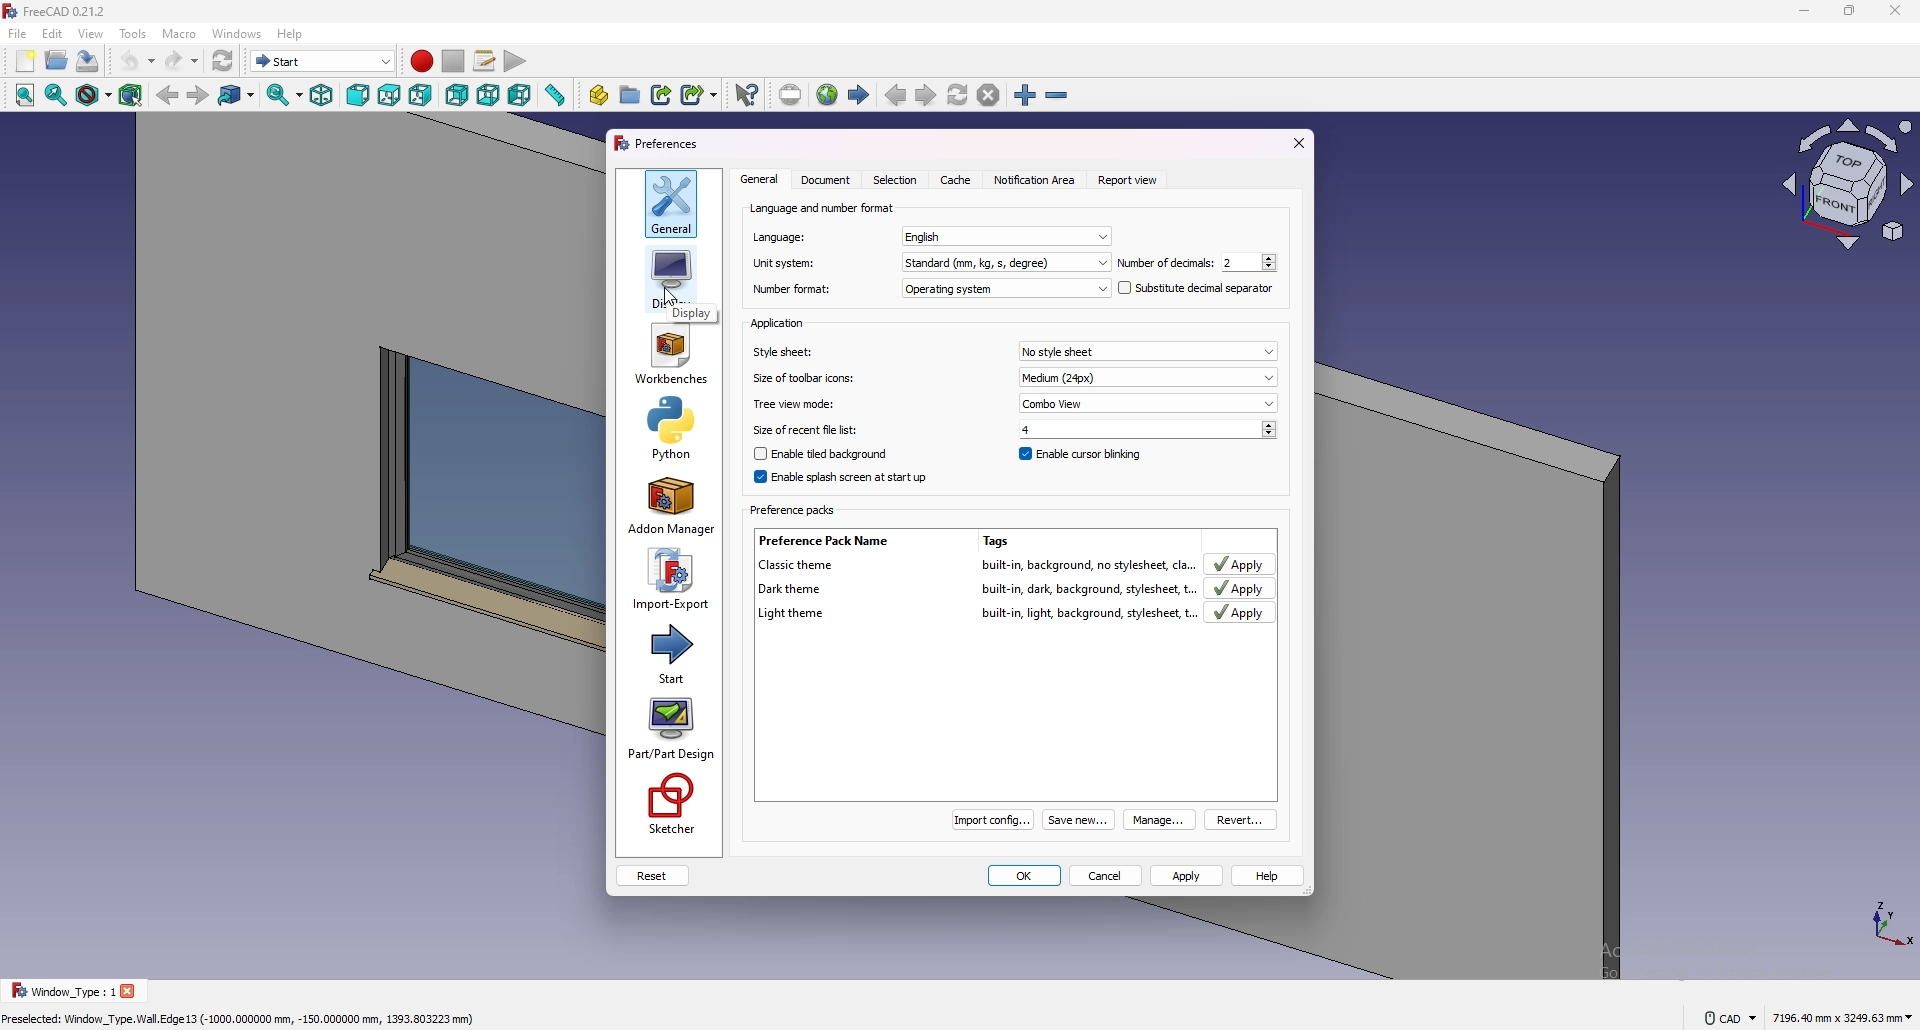 The height and width of the screenshot is (1030, 1920). Describe the element at coordinates (56, 95) in the screenshot. I see `fit selection` at that location.